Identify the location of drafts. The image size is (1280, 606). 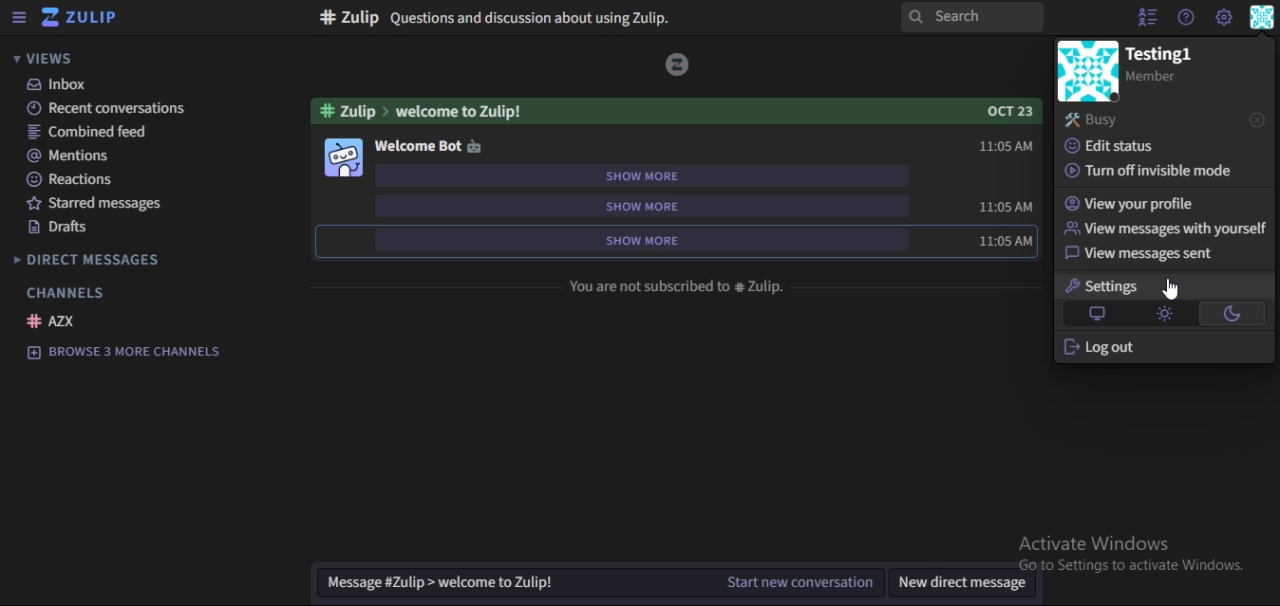
(64, 227).